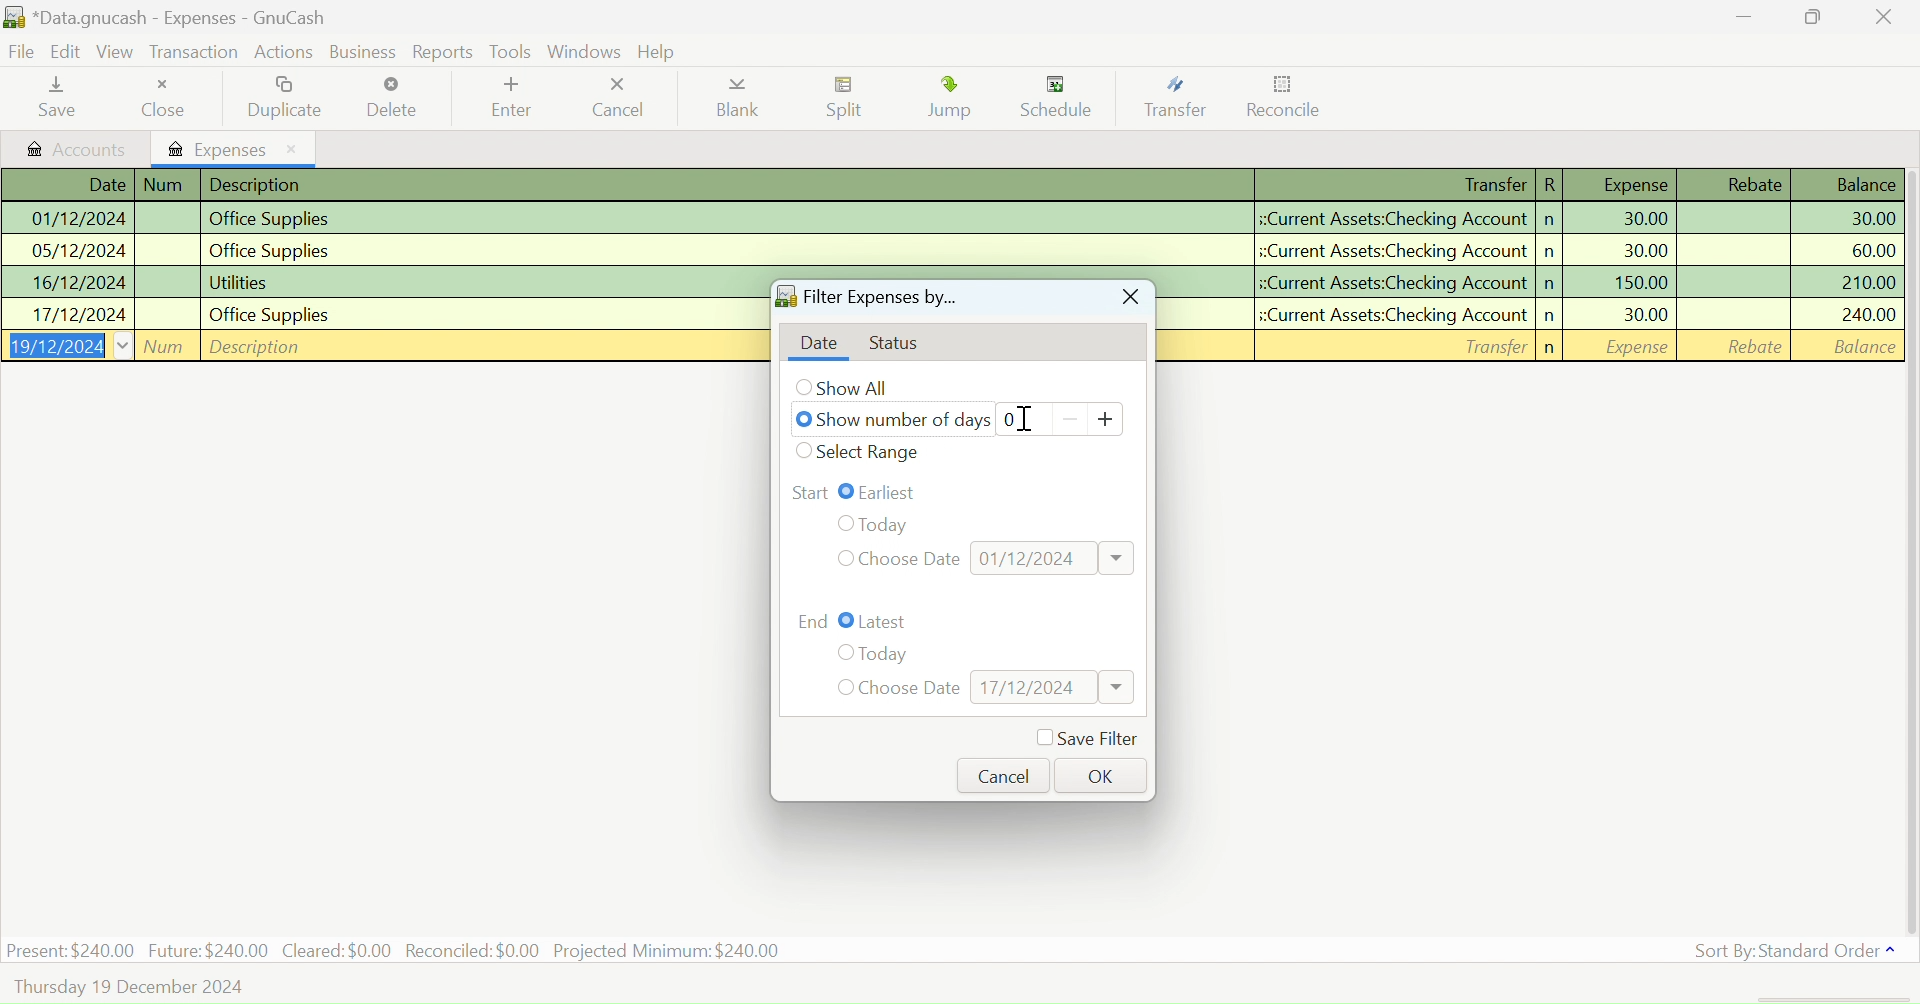 This screenshot has height=1004, width=1920. I want to click on File, so click(20, 54).